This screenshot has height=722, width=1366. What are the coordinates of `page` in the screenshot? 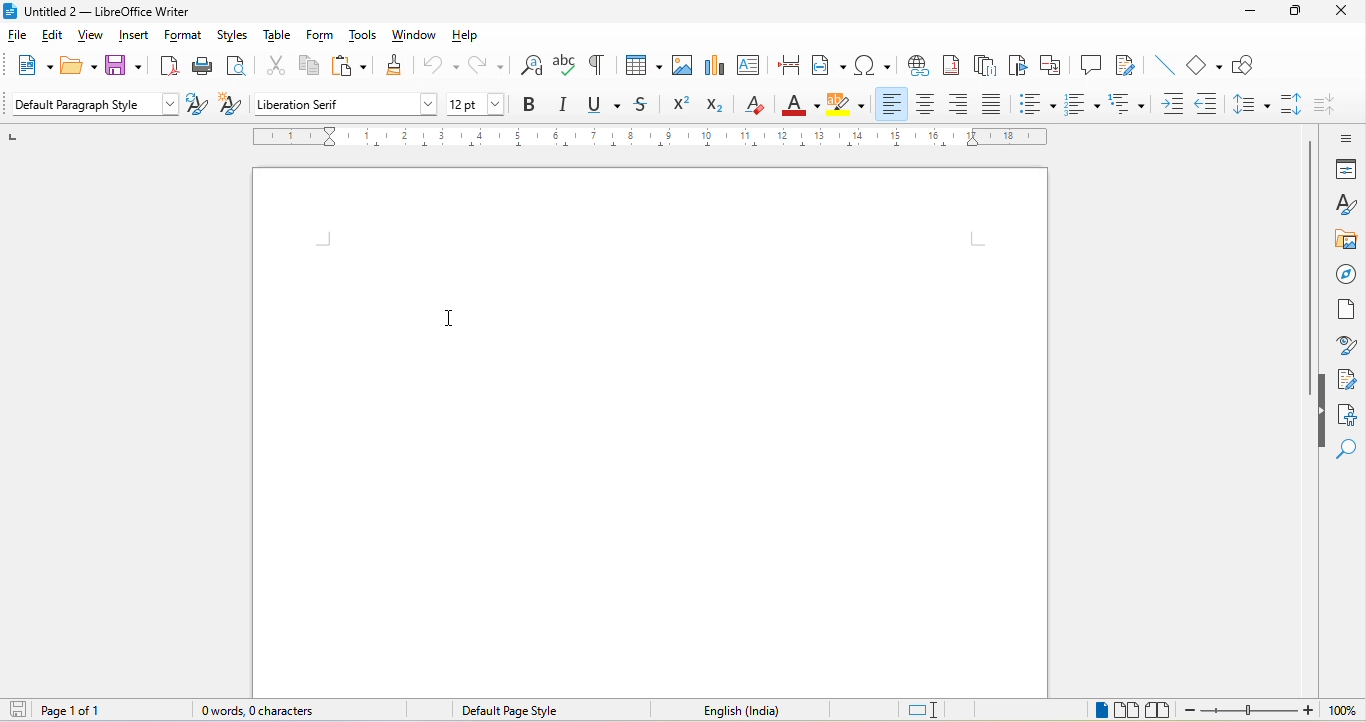 It's located at (1347, 316).